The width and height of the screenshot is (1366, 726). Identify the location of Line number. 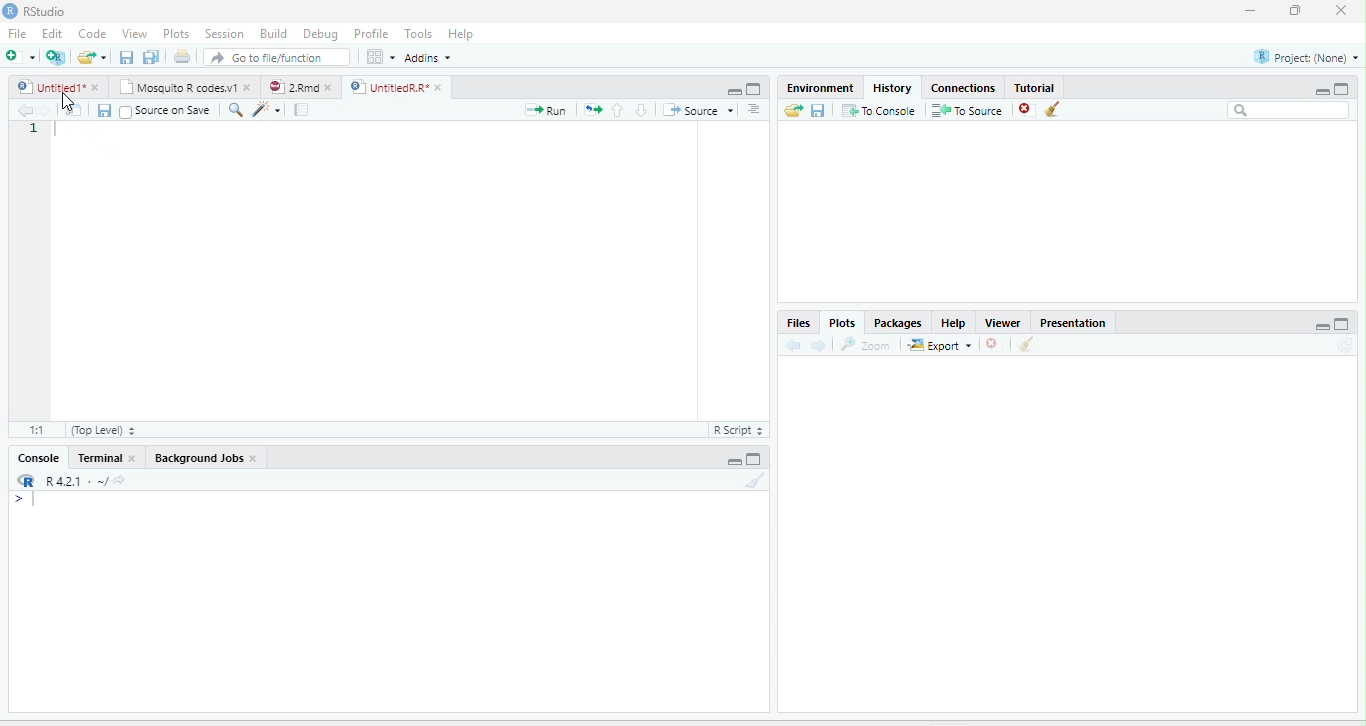
(35, 130).